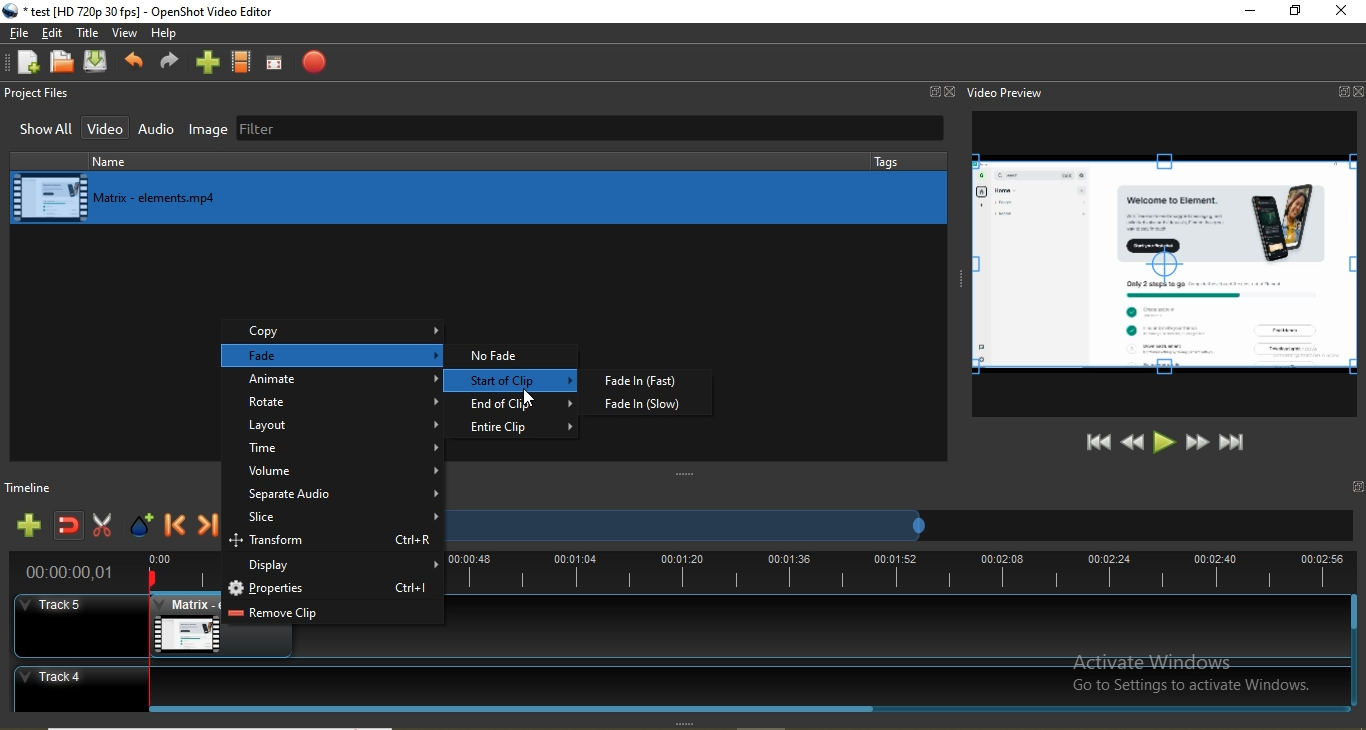  I want to click on slice, so click(335, 519).